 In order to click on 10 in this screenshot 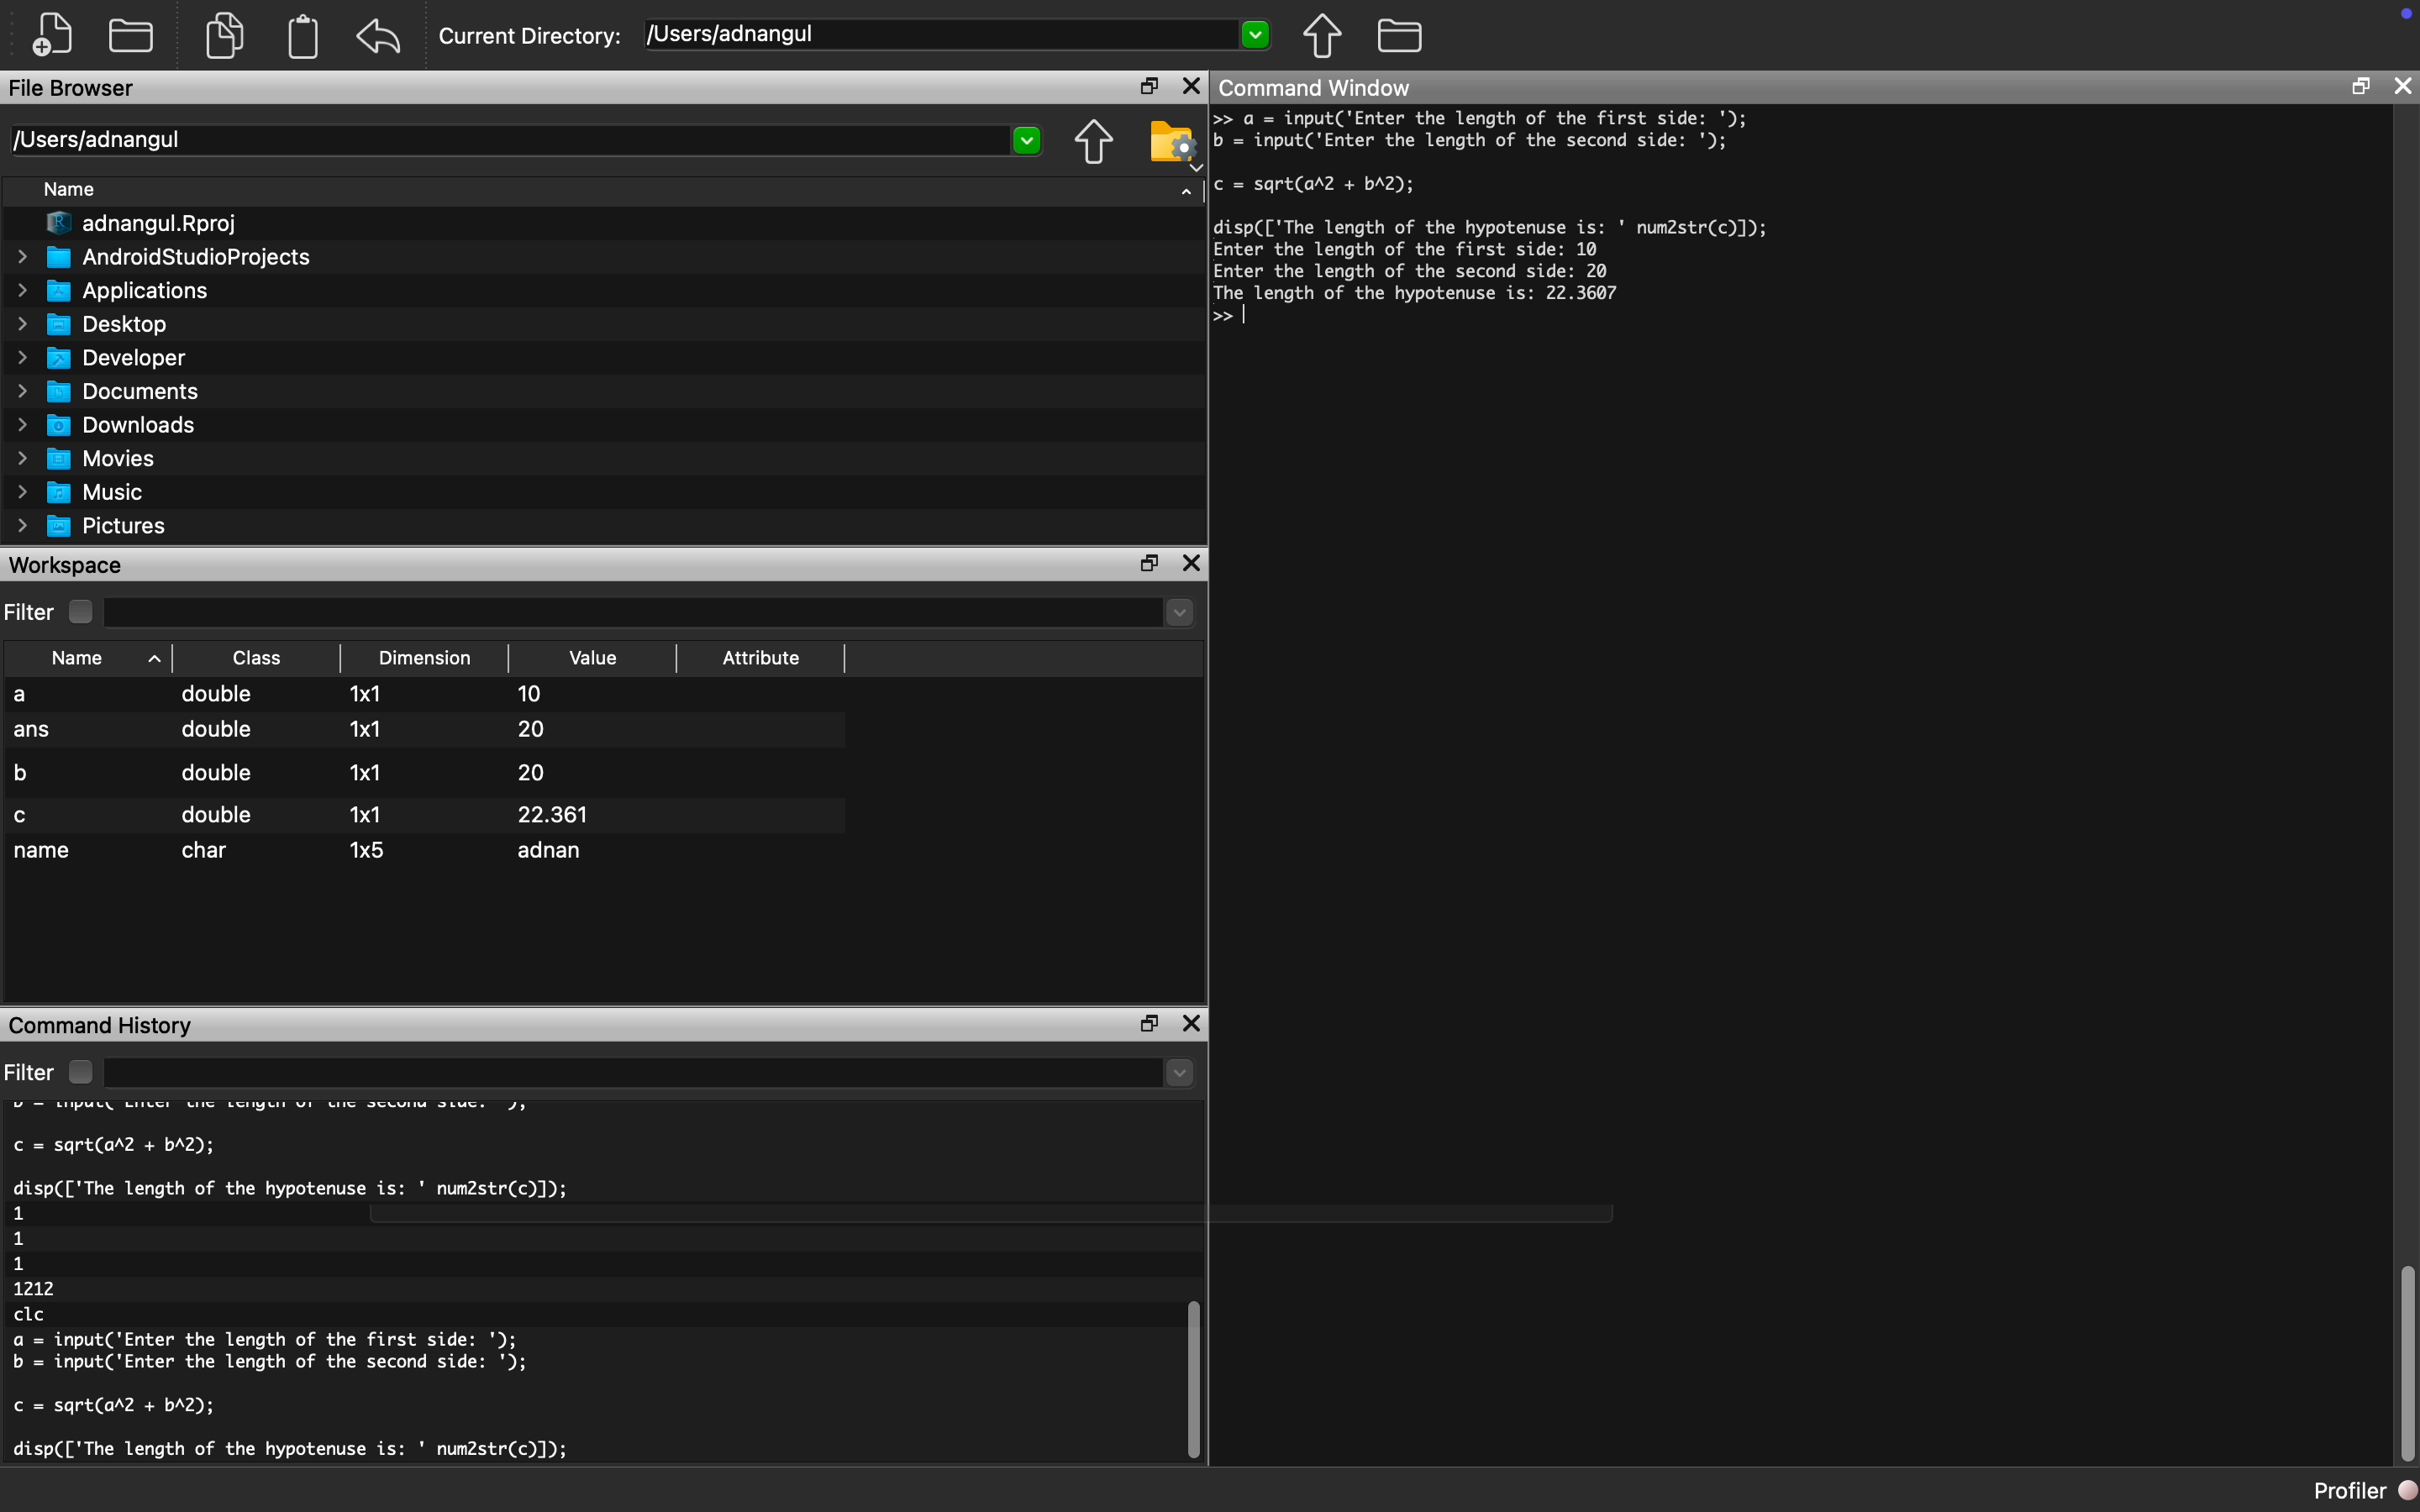, I will do `click(527, 692)`.